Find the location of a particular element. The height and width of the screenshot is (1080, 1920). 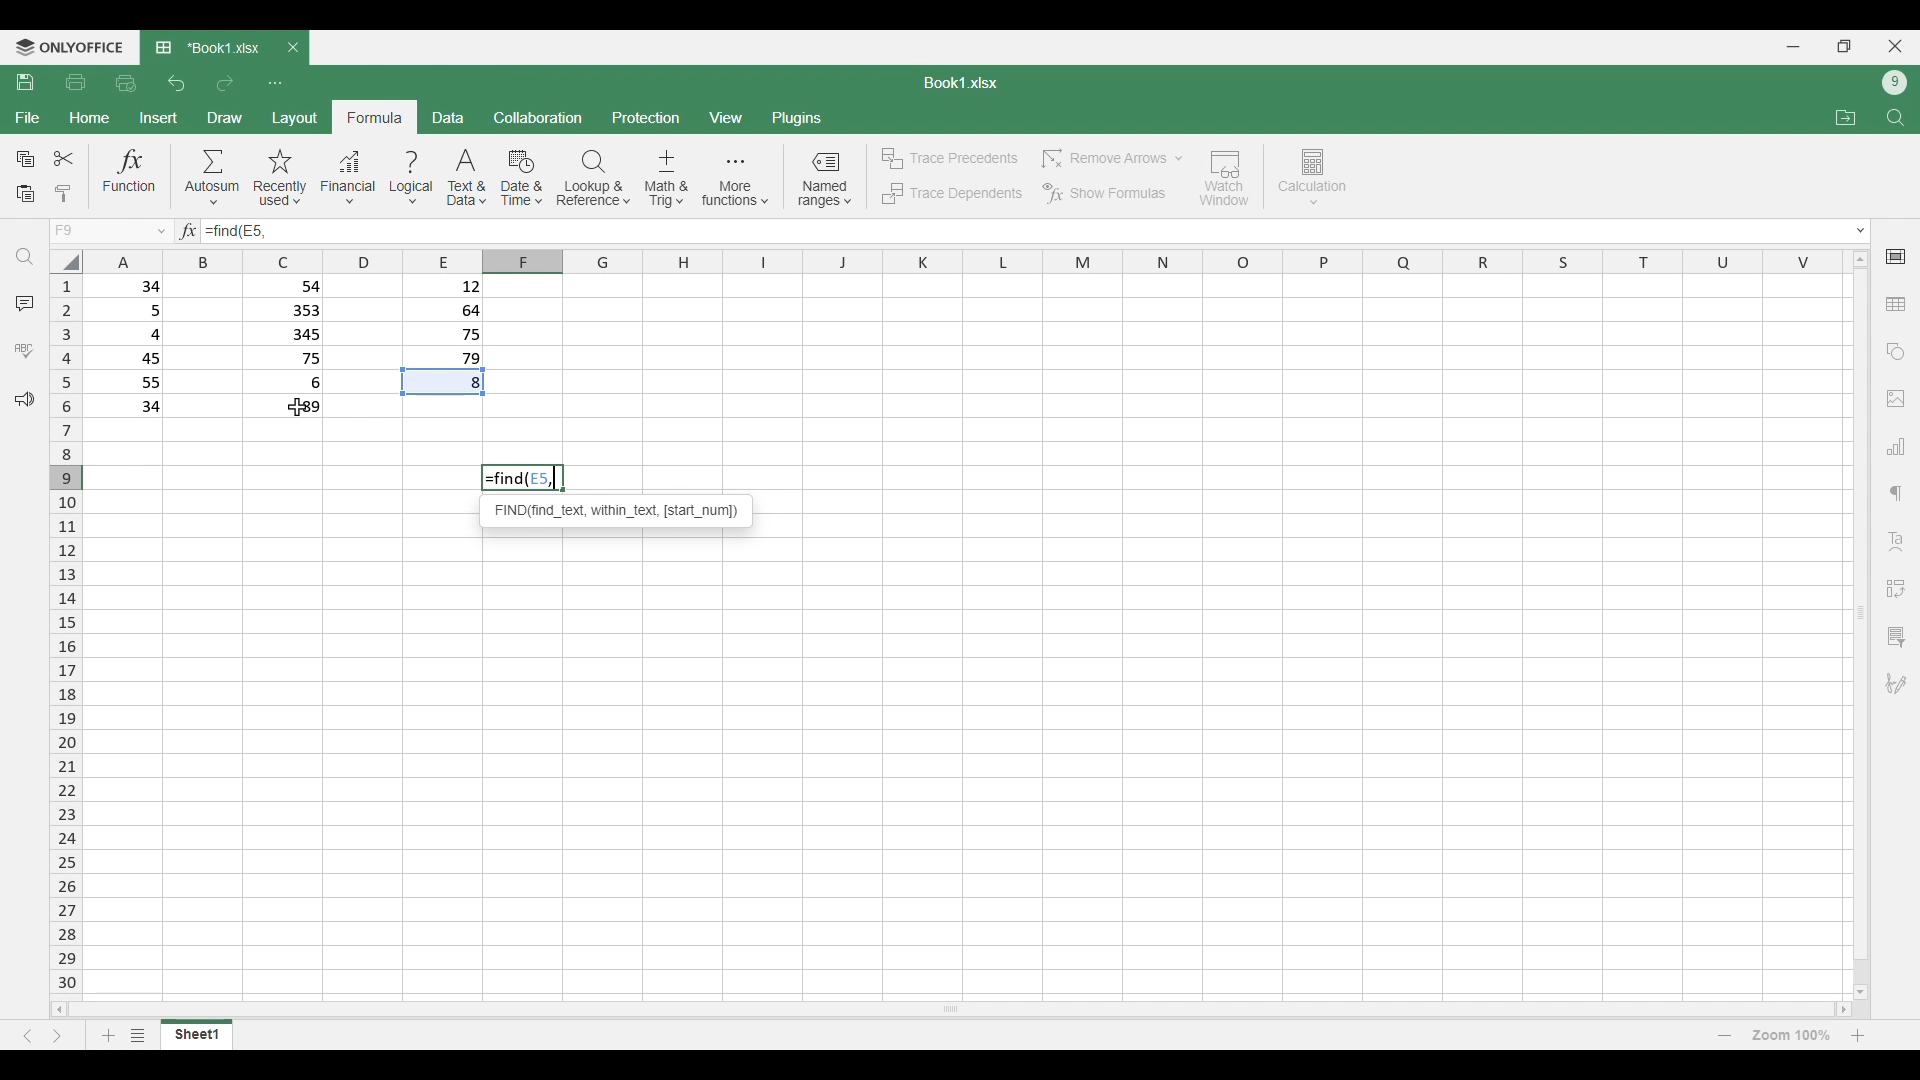

Home menu is located at coordinates (89, 118).